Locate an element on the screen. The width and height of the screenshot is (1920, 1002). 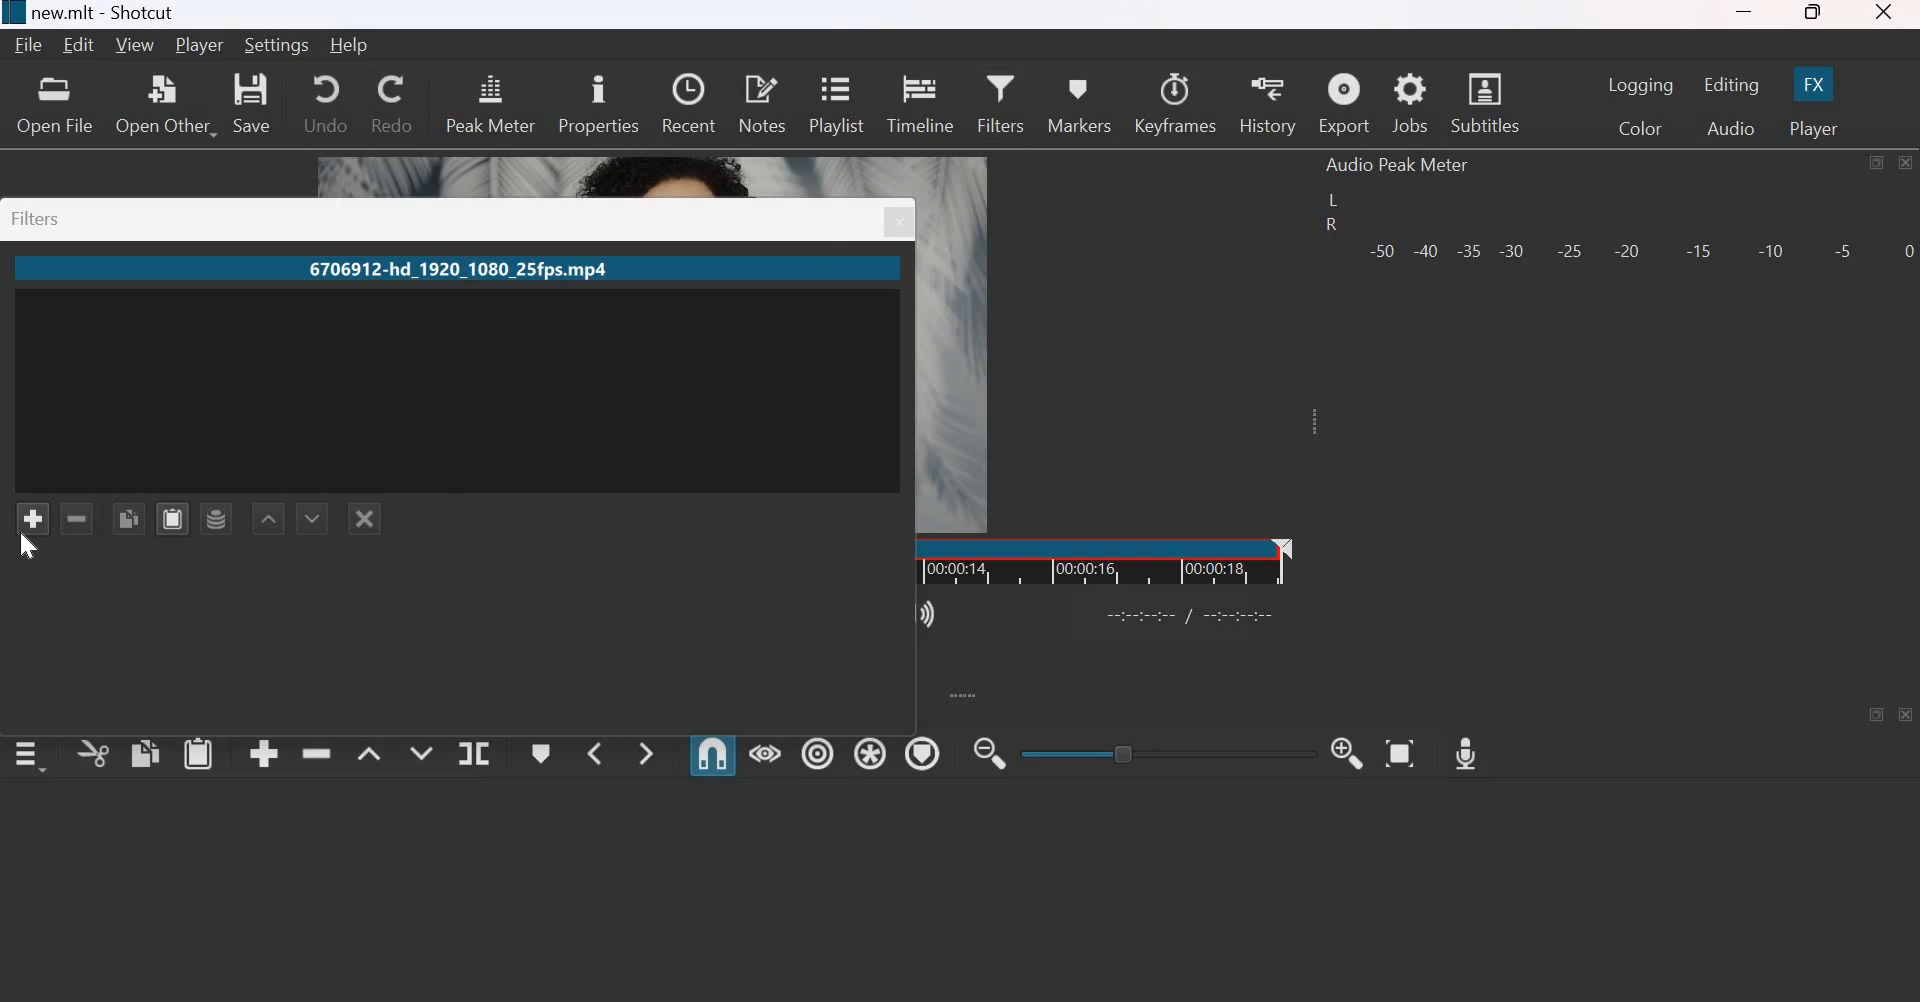
Previous Marker is located at coordinates (594, 752).